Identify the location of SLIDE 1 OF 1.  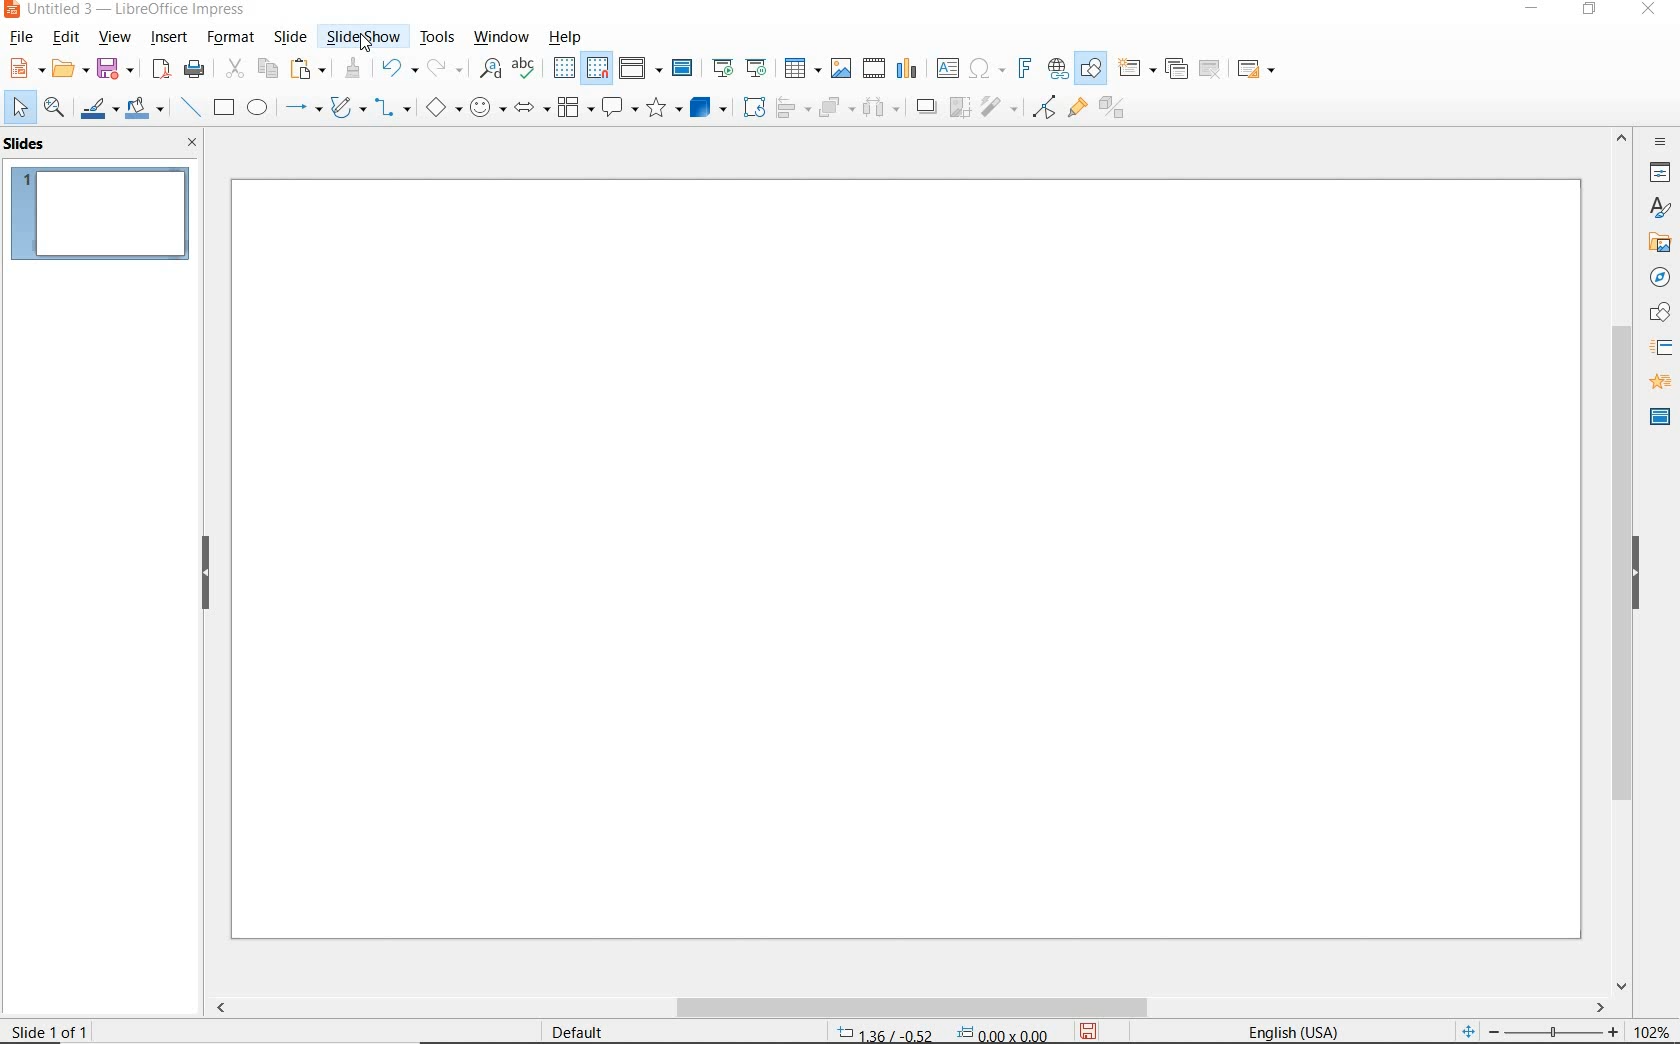
(48, 1031).